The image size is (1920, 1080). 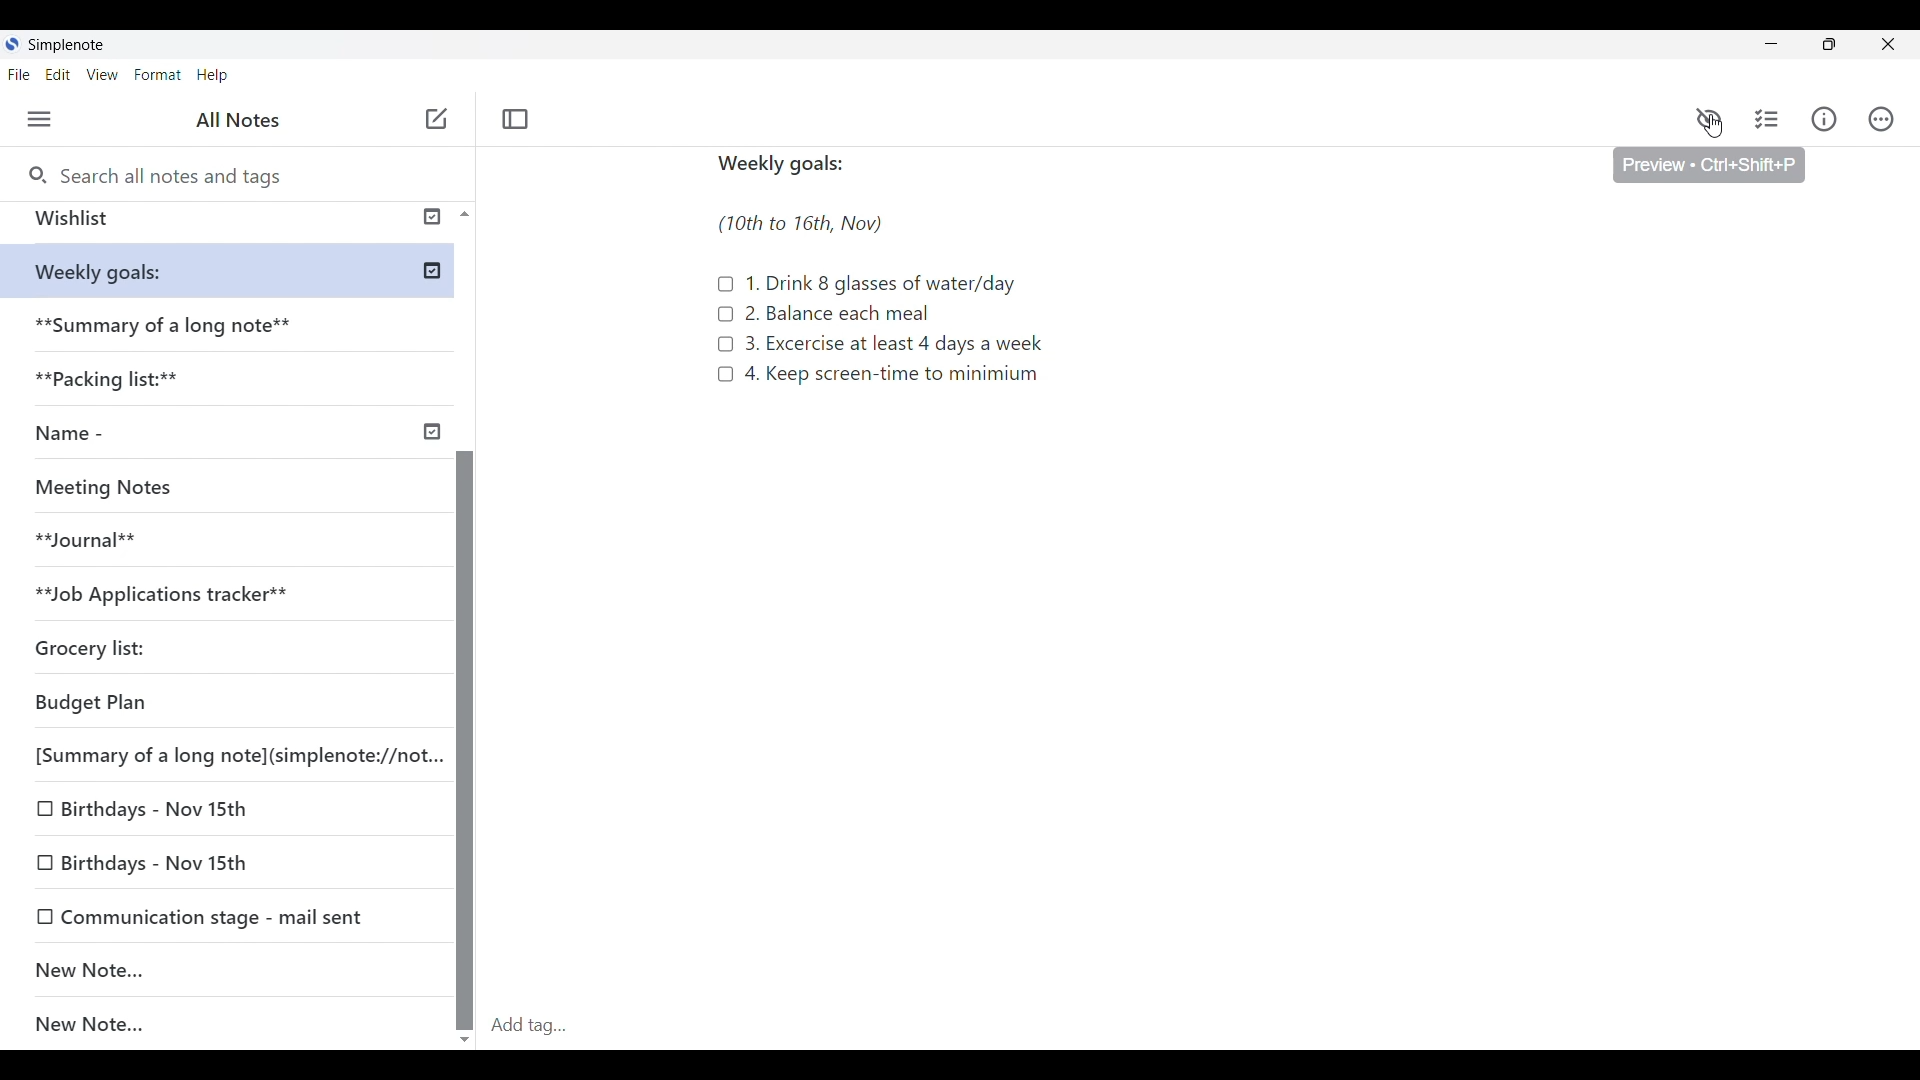 I want to click on Checklist, so click(x=1763, y=119).